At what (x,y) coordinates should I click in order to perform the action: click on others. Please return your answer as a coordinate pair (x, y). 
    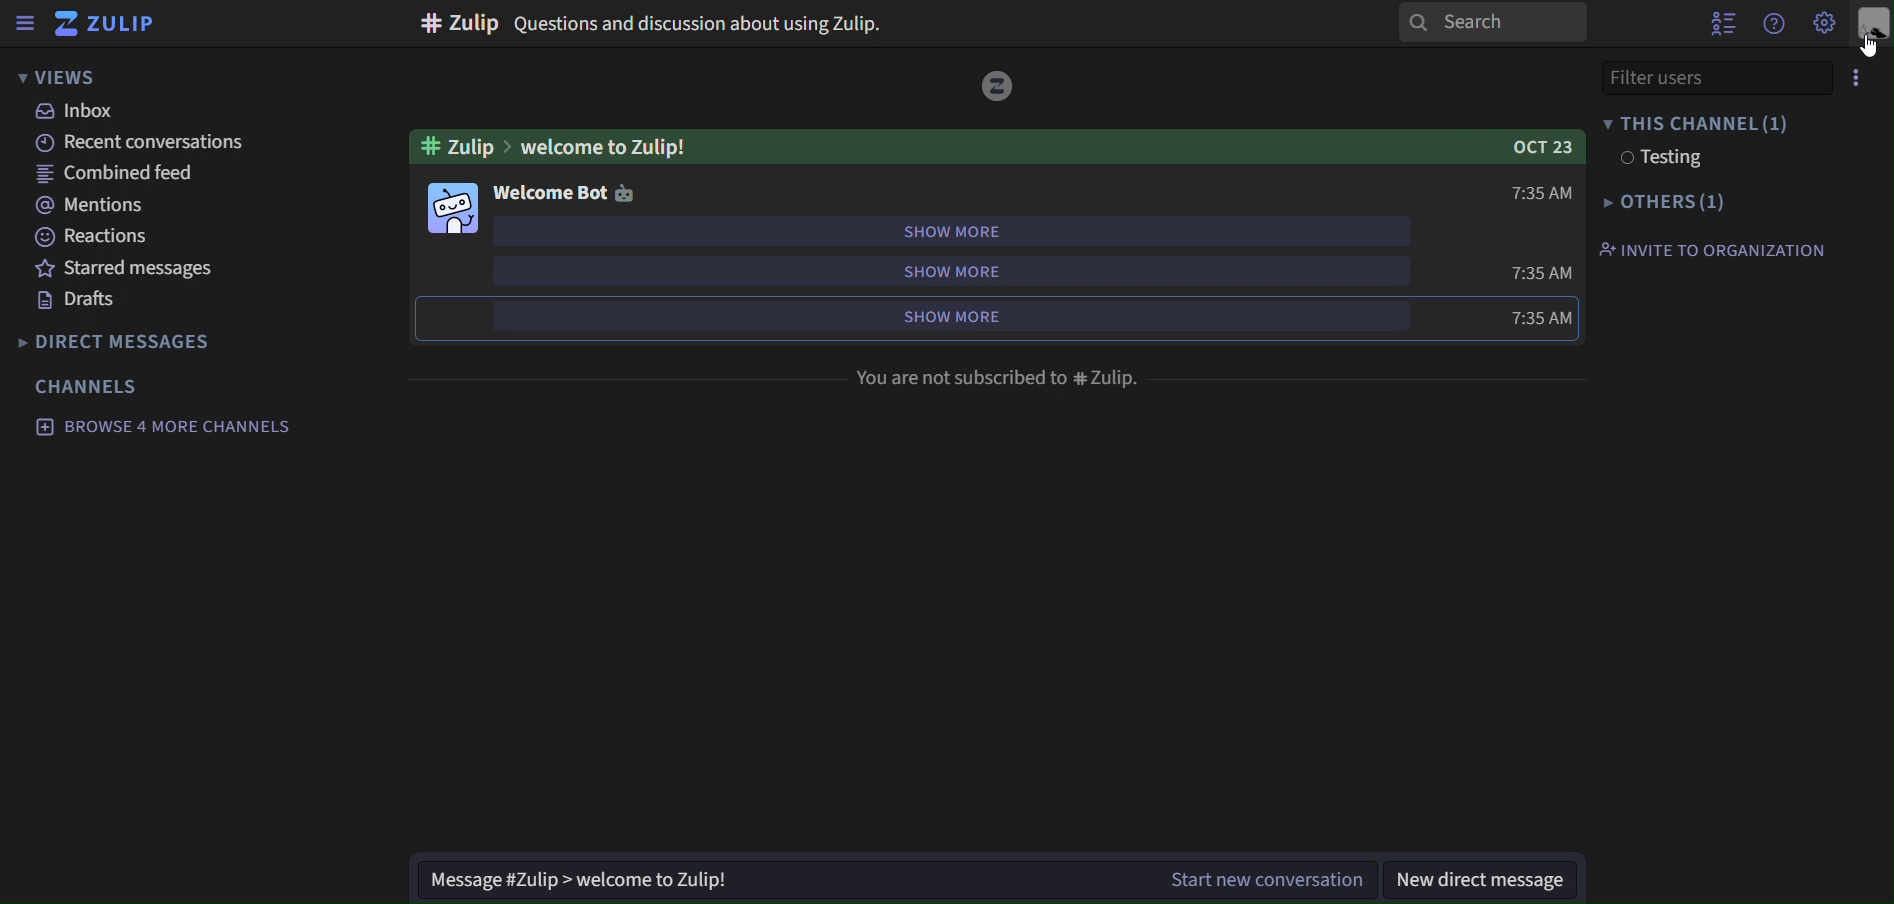
    Looking at the image, I should click on (1663, 203).